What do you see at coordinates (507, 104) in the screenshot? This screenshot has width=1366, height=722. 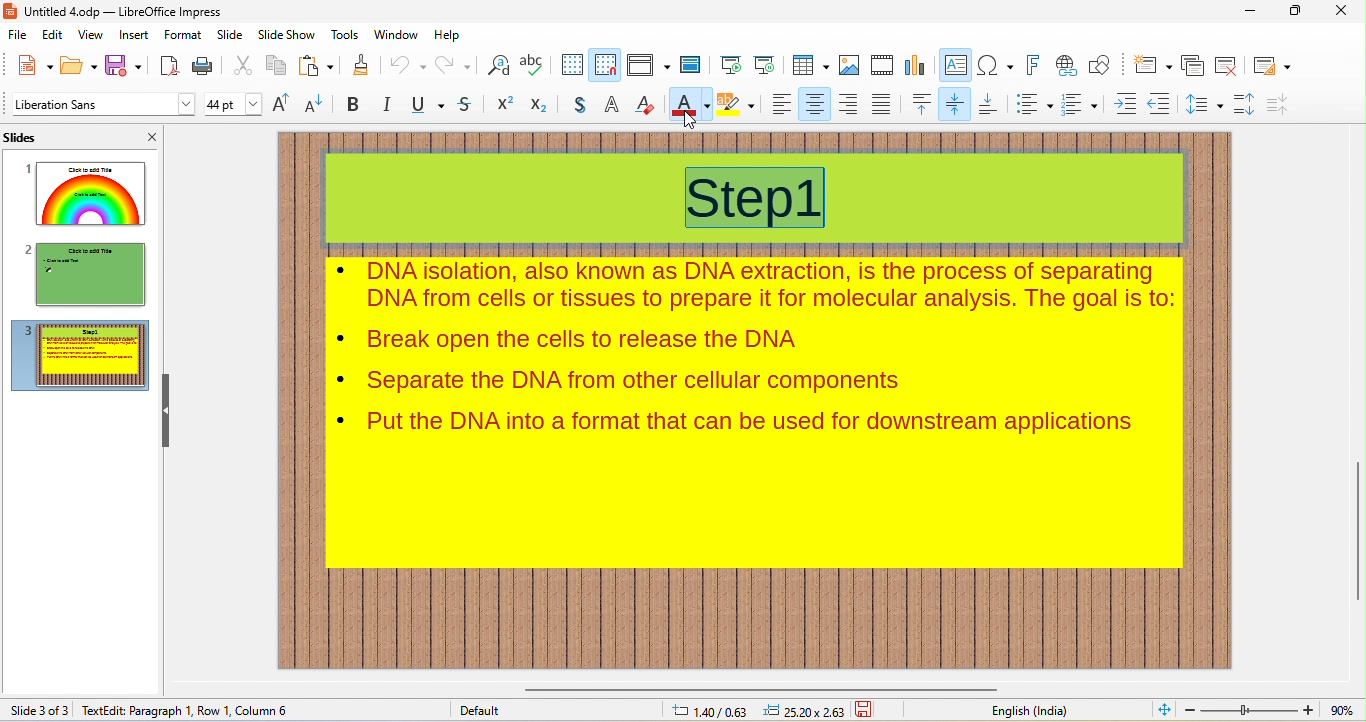 I see `superscript` at bounding box center [507, 104].